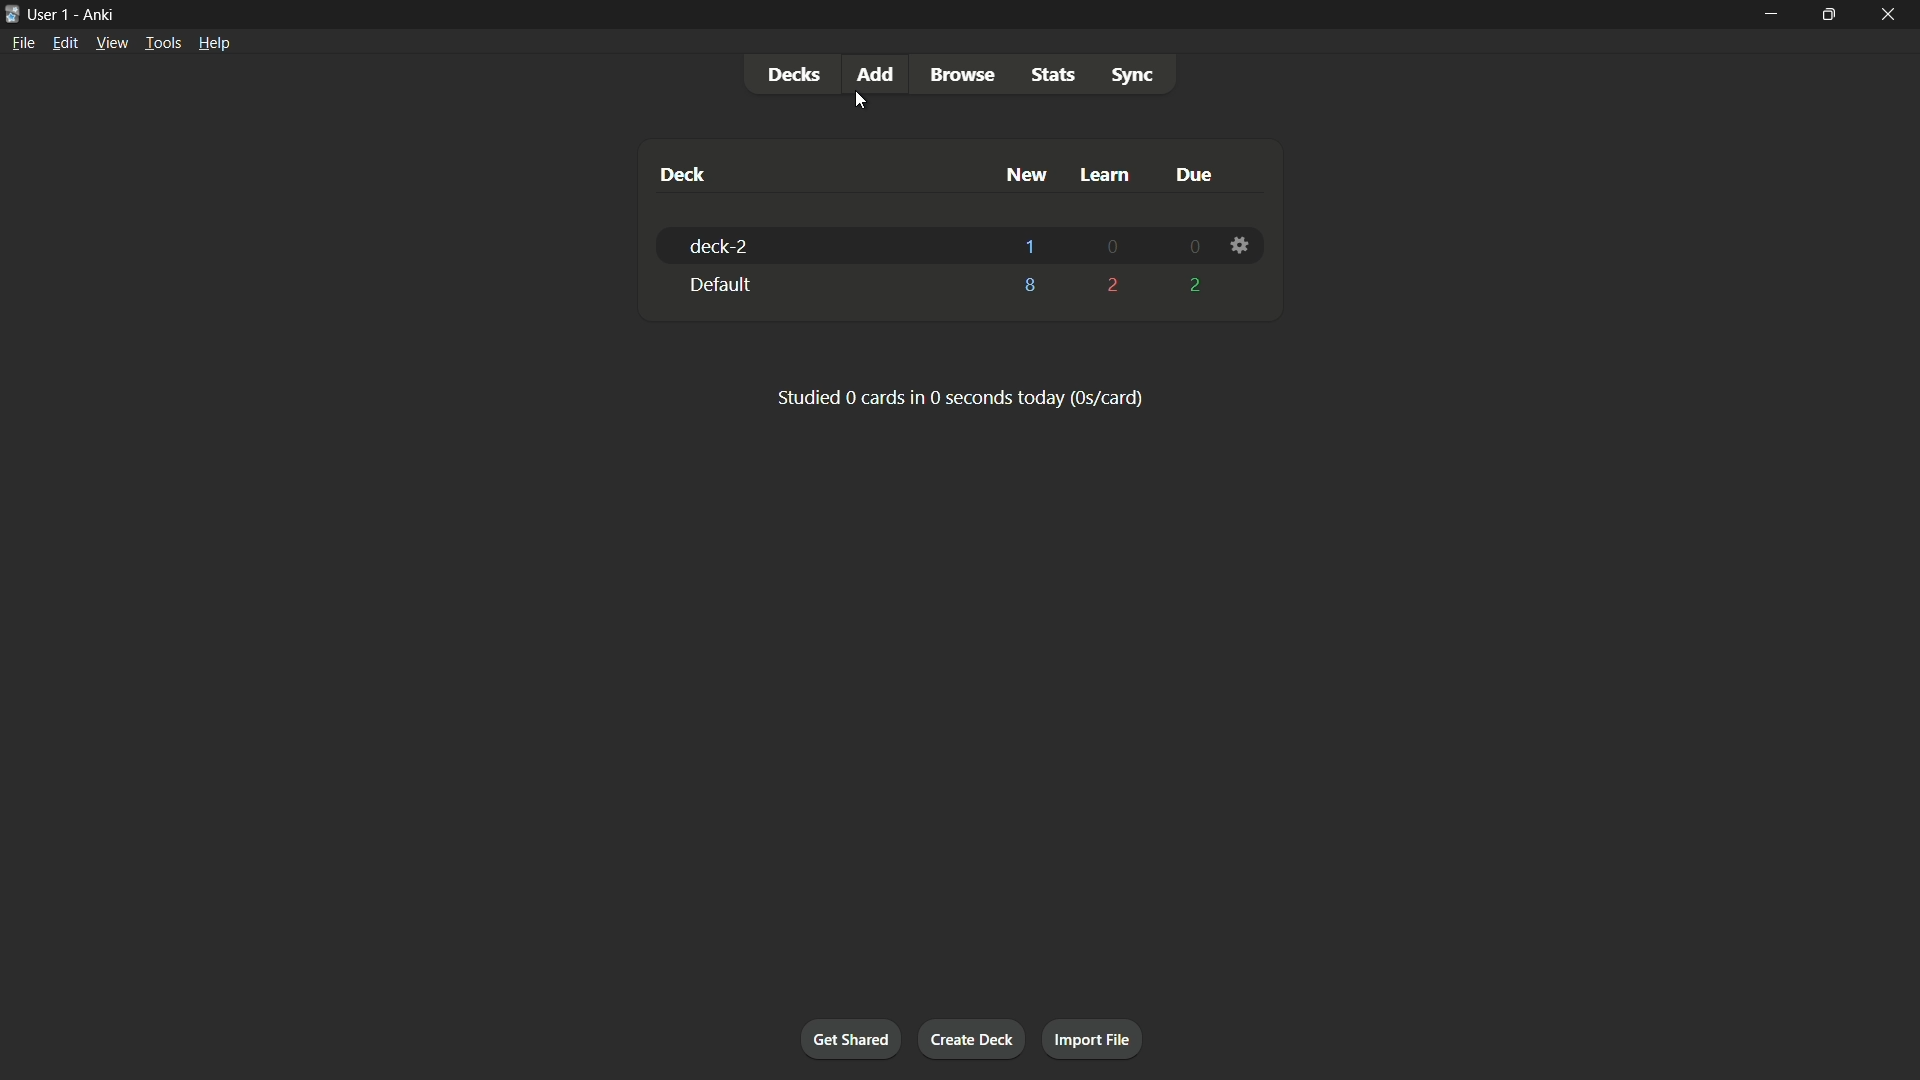 The width and height of the screenshot is (1920, 1080). I want to click on due, so click(1191, 176).